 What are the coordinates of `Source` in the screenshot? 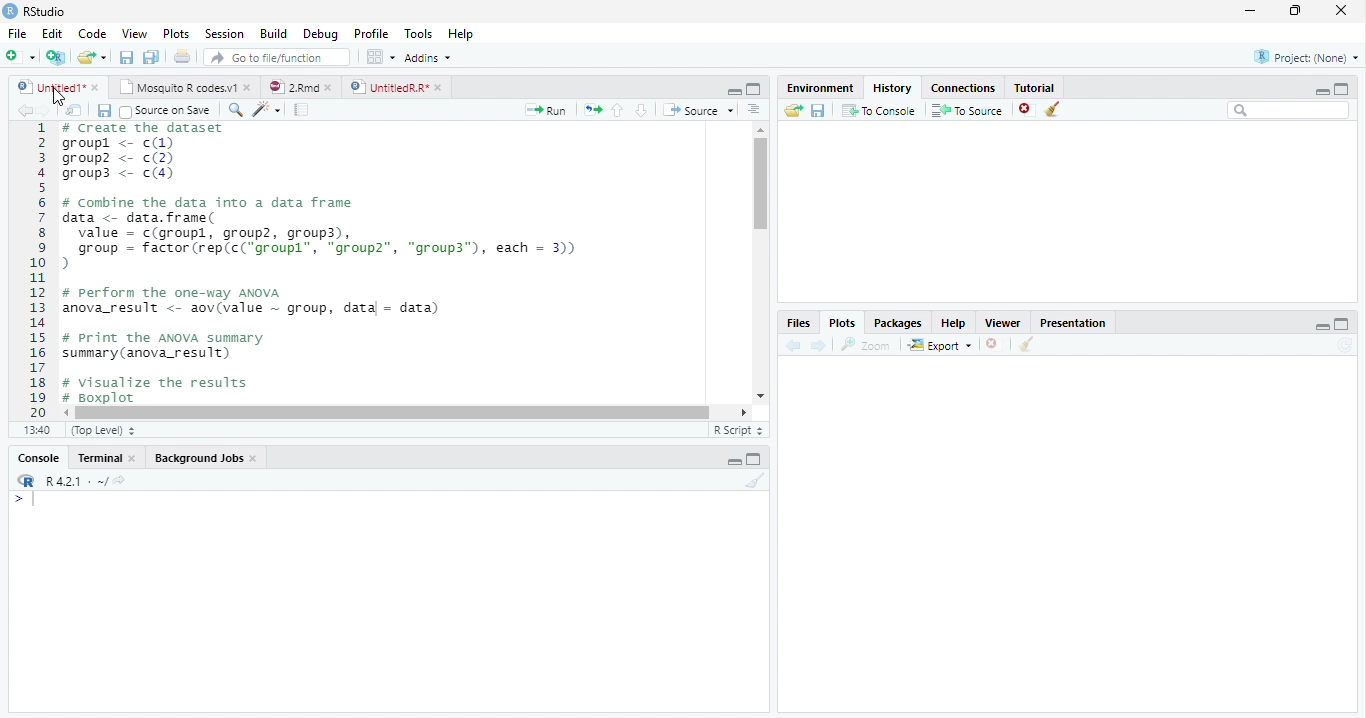 It's located at (700, 111).